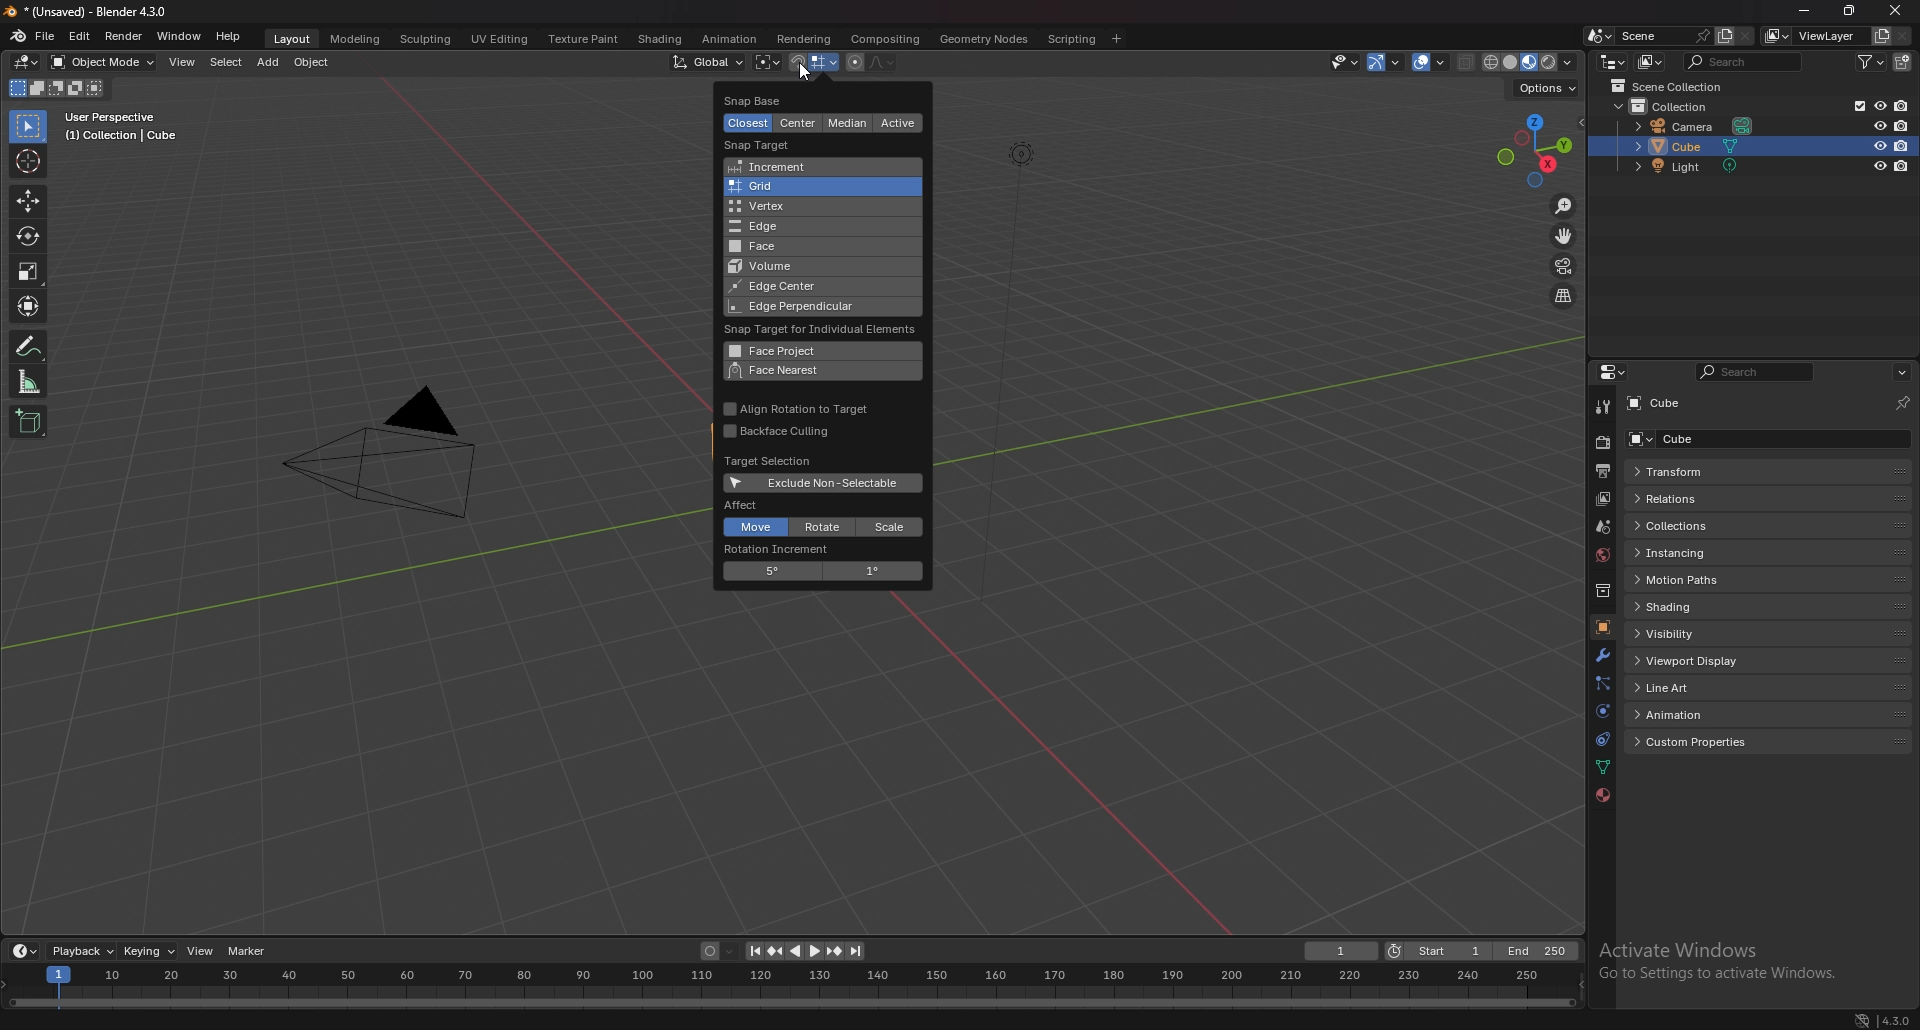  Describe the element at coordinates (30, 305) in the screenshot. I see `transform` at that location.